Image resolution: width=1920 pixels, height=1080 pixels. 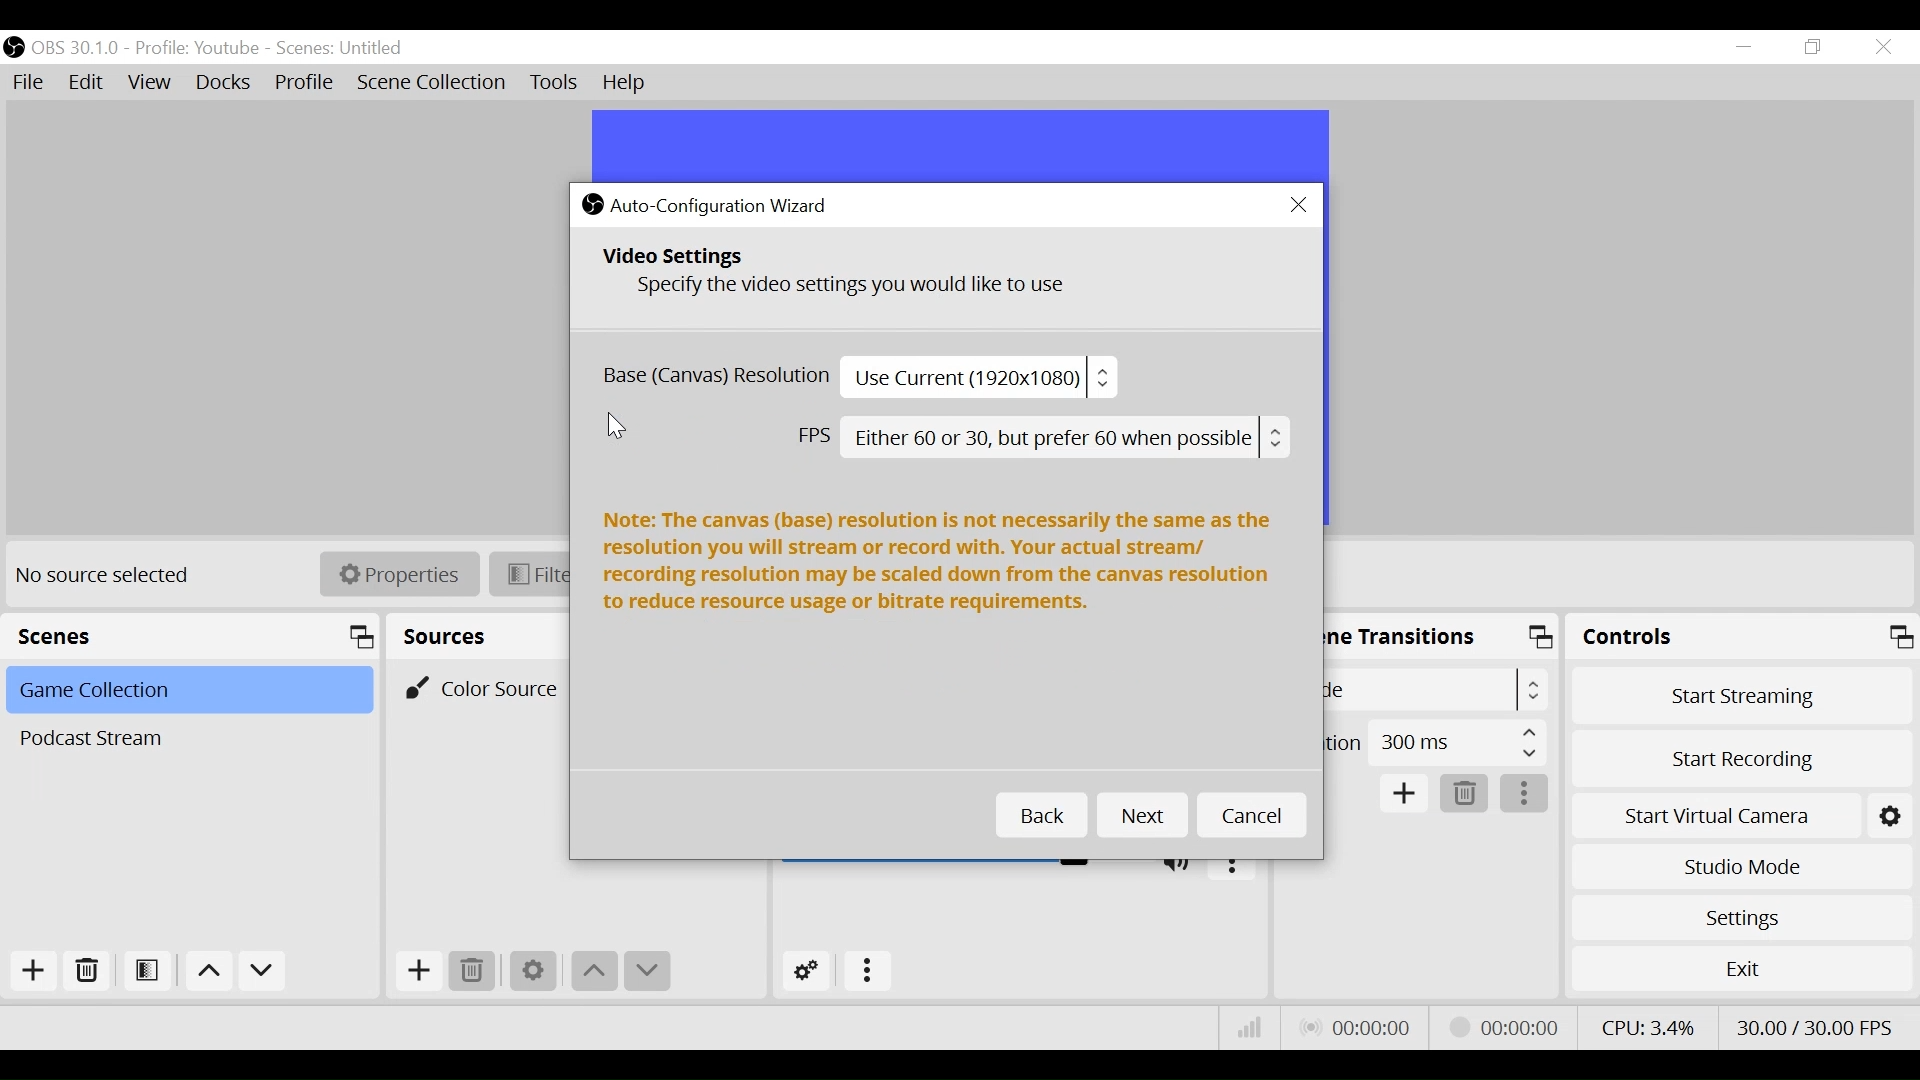 What do you see at coordinates (554, 83) in the screenshot?
I see `Tools` at bounding box center [554, 83].